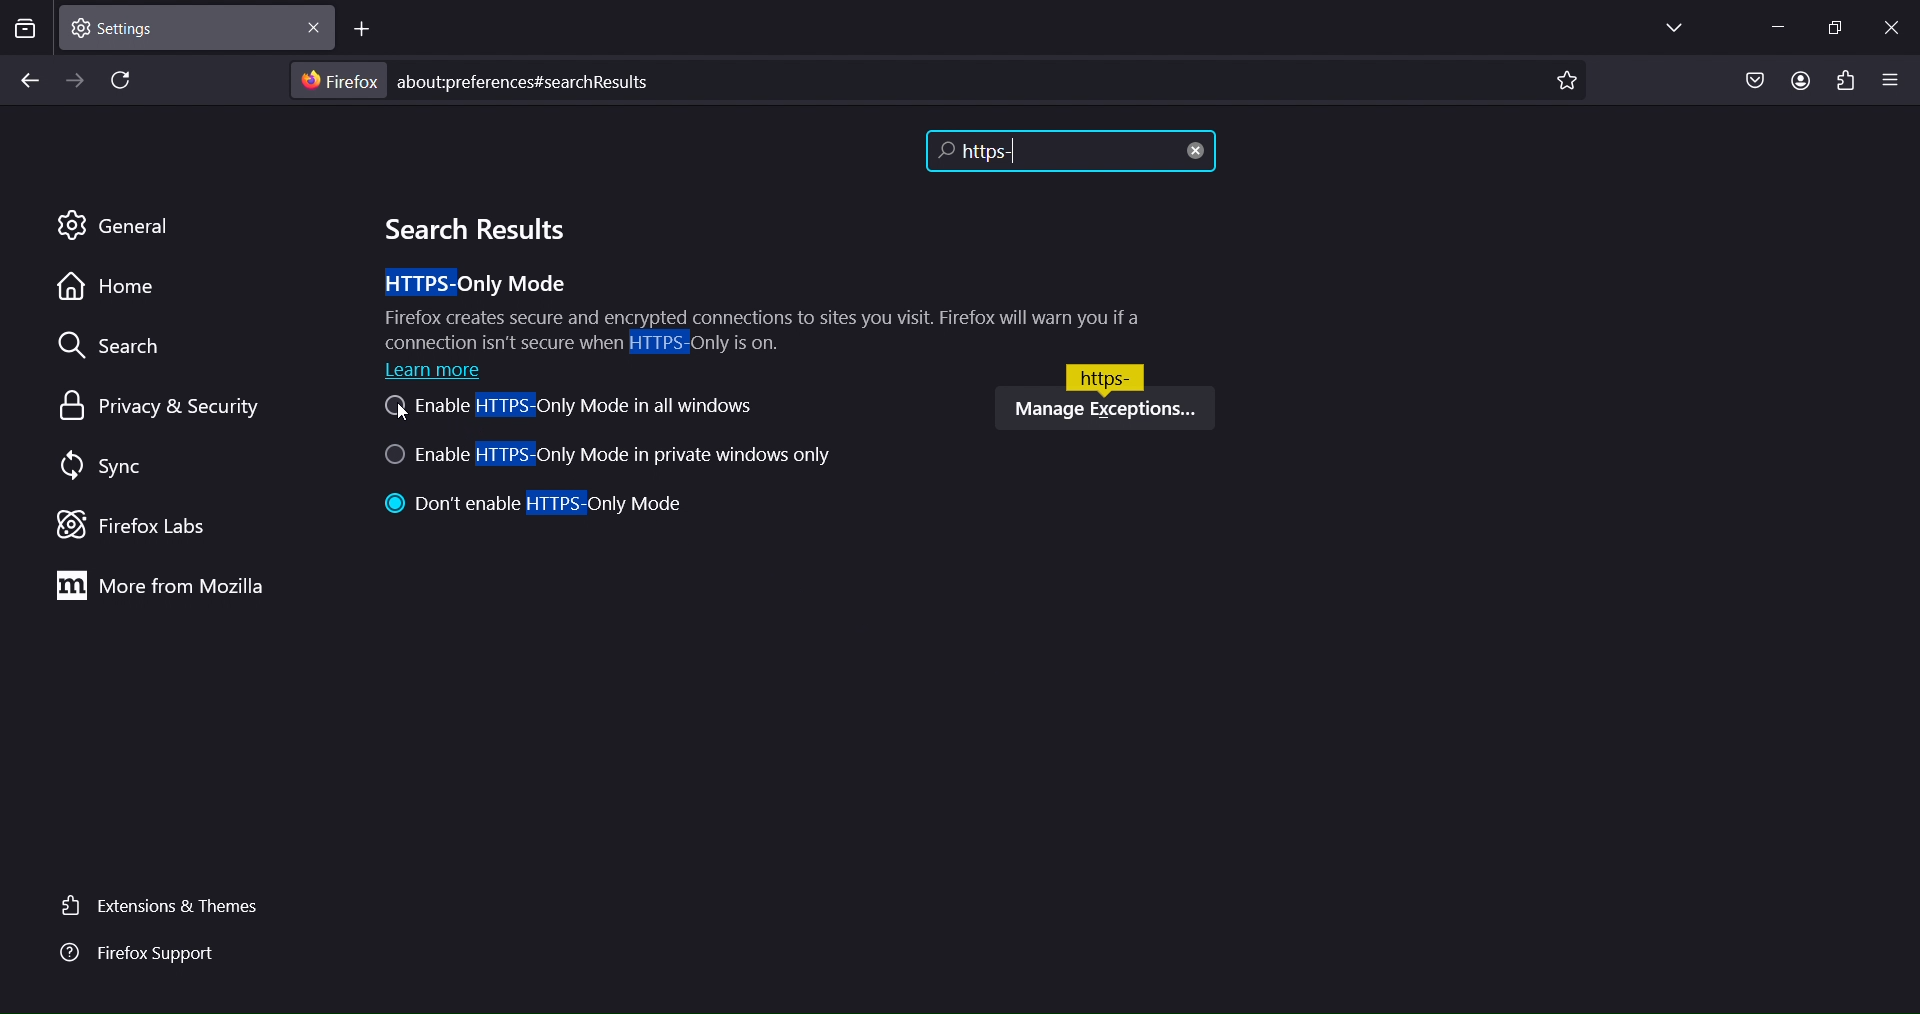  What do you see at coordinates (1682, 28) in the screenshot?
I see `list all tabs` at bounding box center [1682, 28].